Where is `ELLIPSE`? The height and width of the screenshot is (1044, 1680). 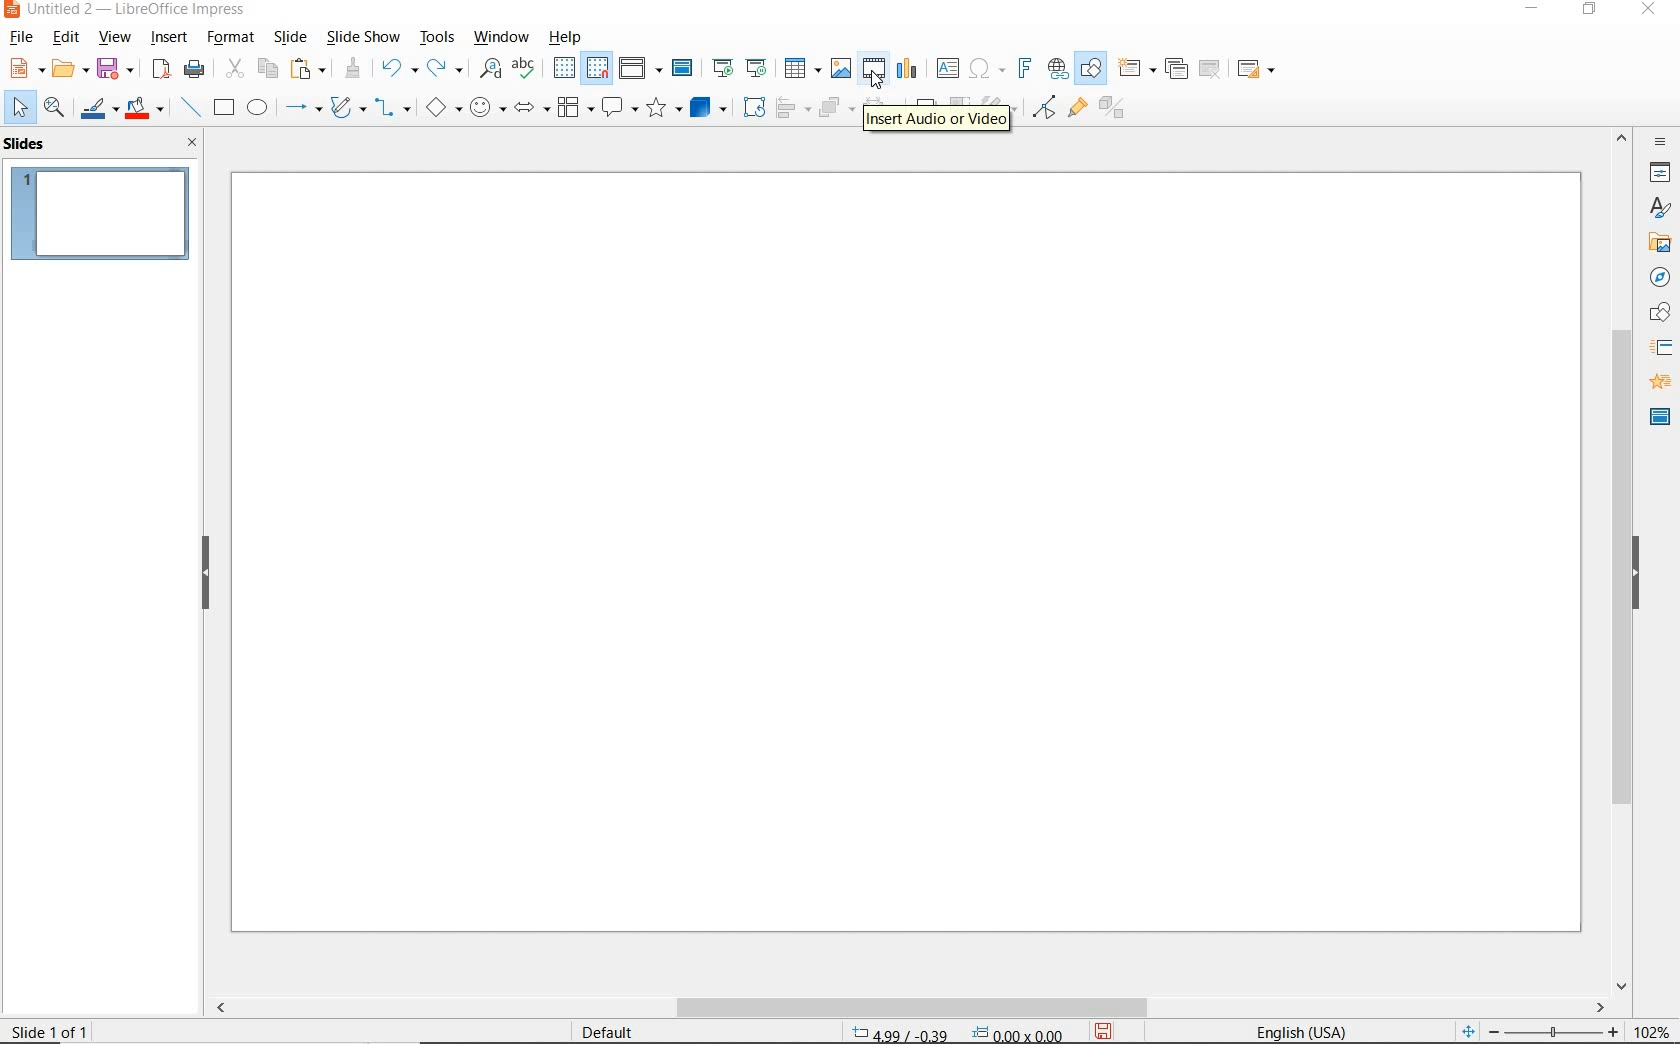
ELLIPSE is located at coordinates (259, 109).